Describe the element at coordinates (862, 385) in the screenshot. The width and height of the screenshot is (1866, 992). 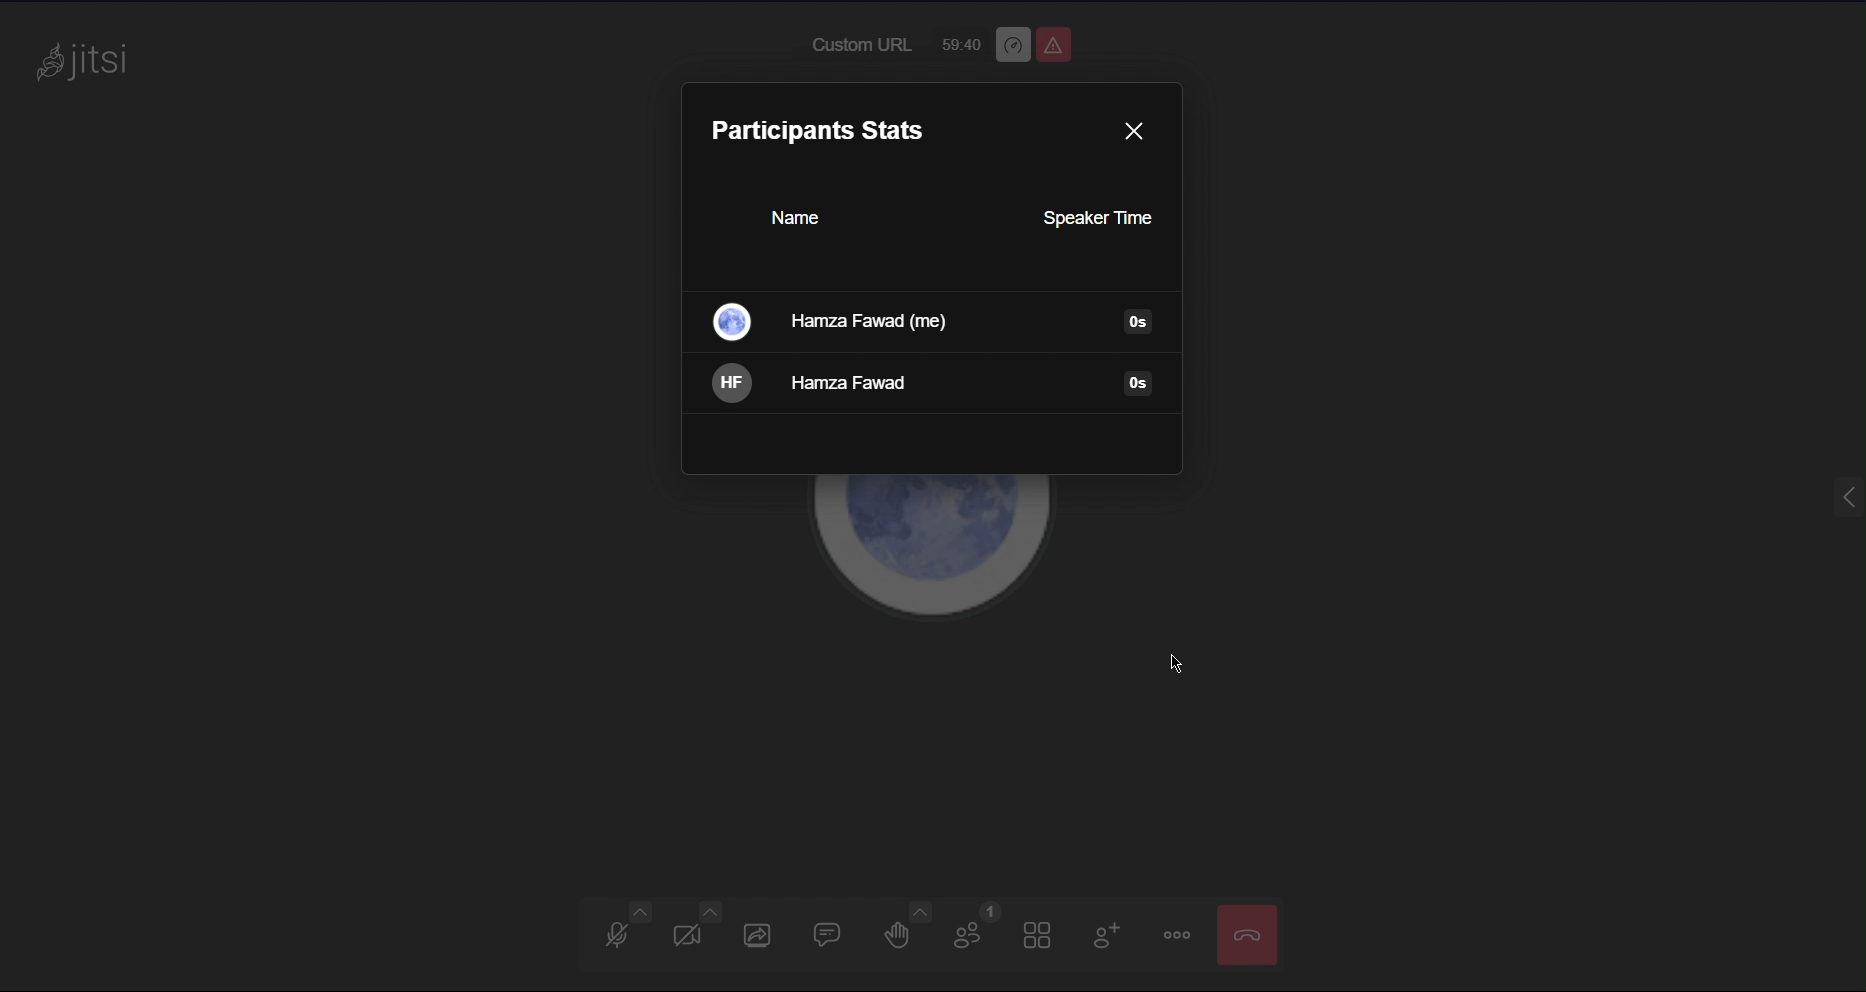
I see `Hamza Fawad` at that location.